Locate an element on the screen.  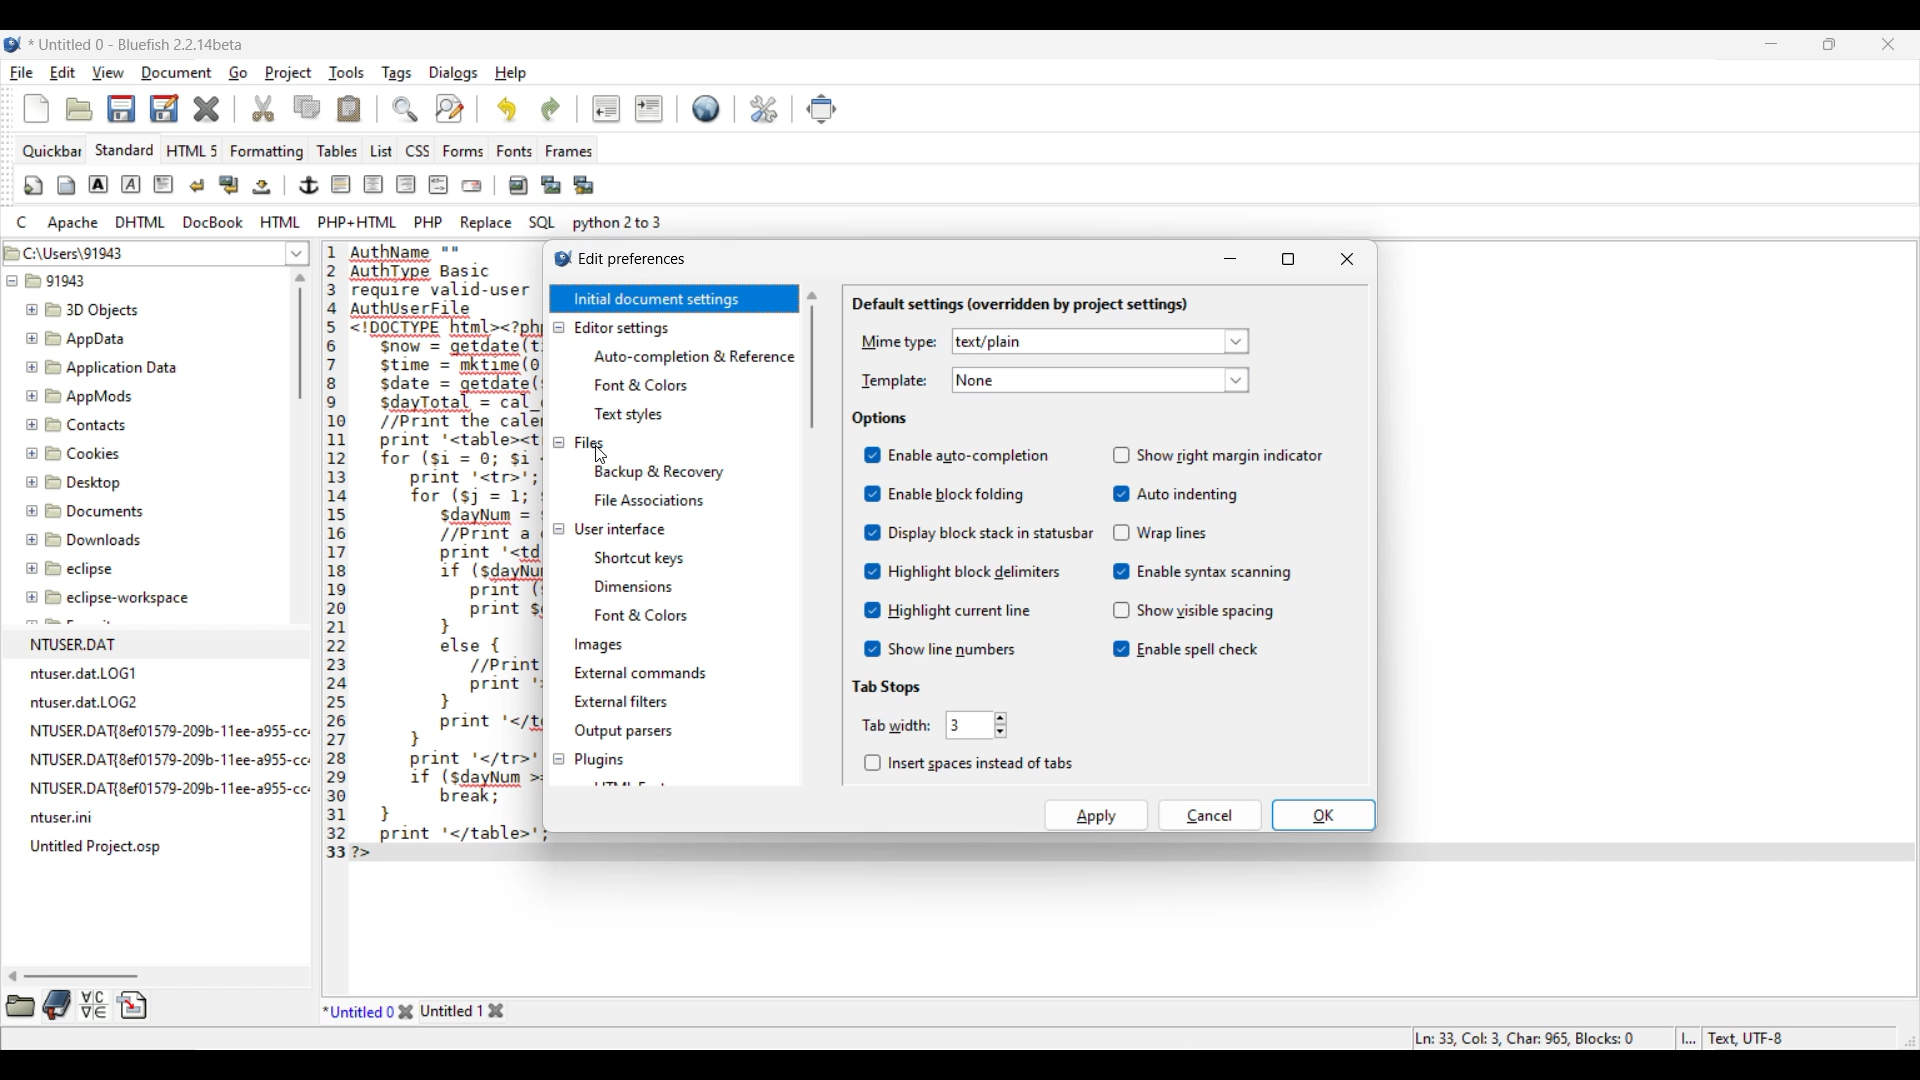
Horizontal slide bar is located at coordinates (72, 976).